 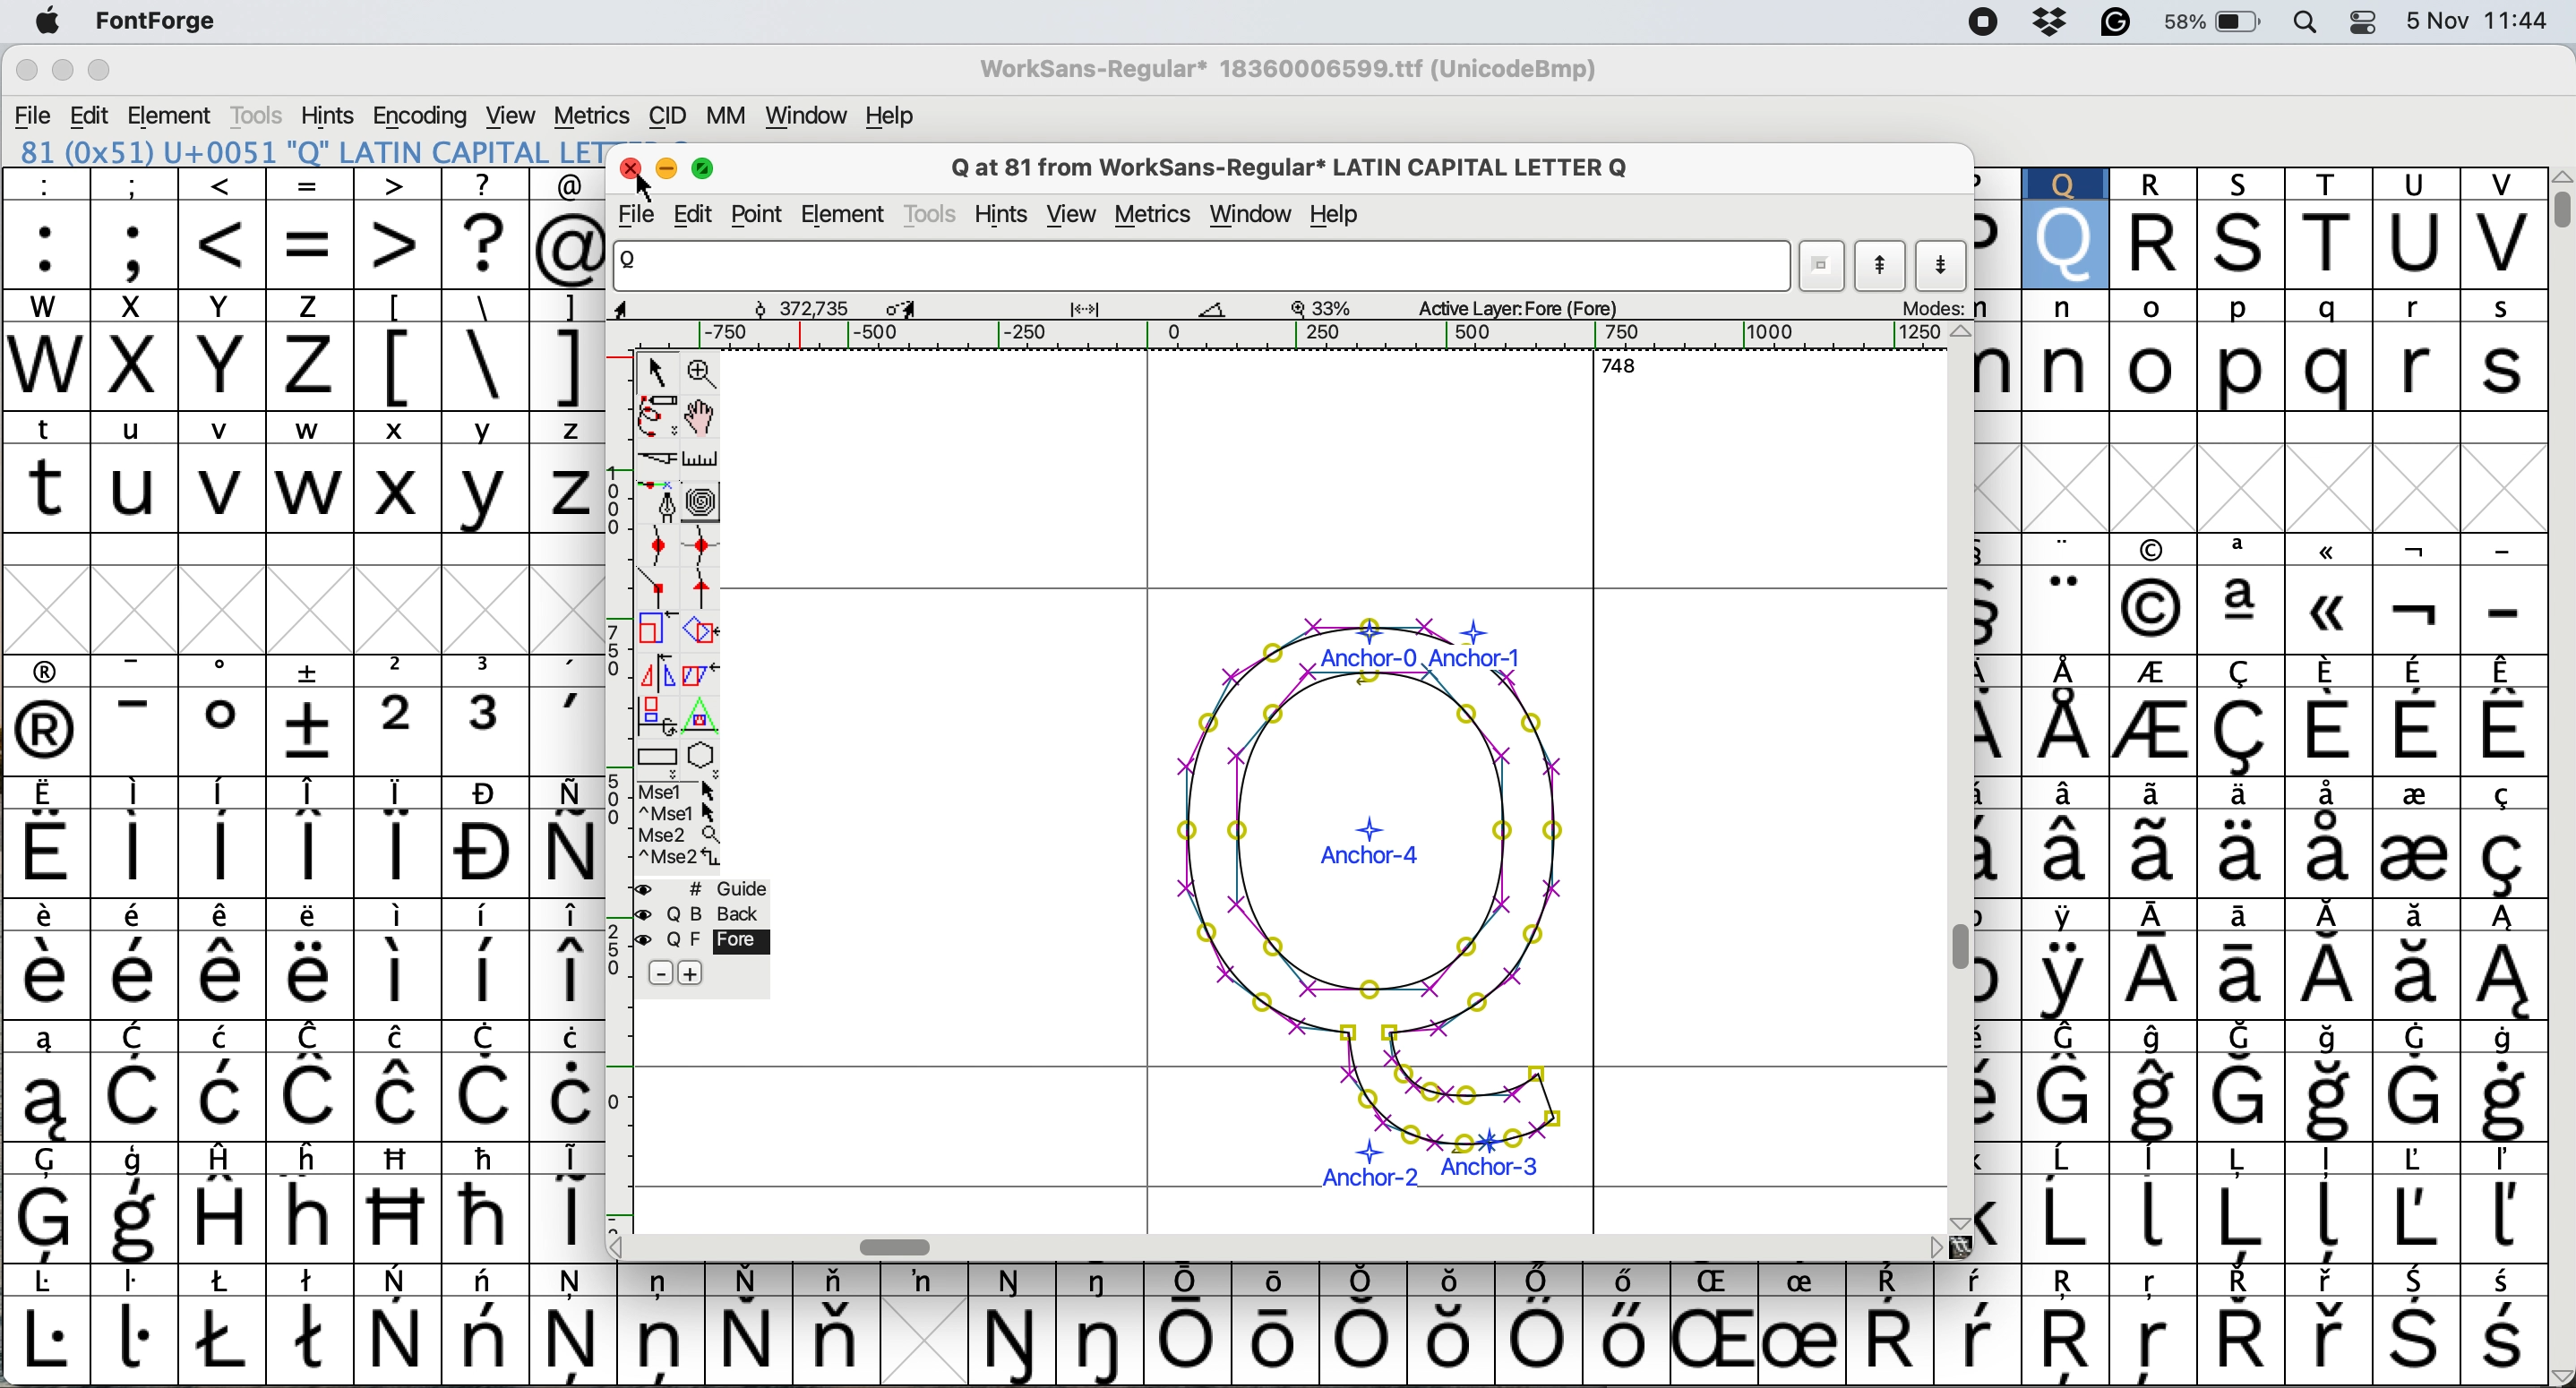 I want to click on uppercase letters, so click(x=2263, y=226).